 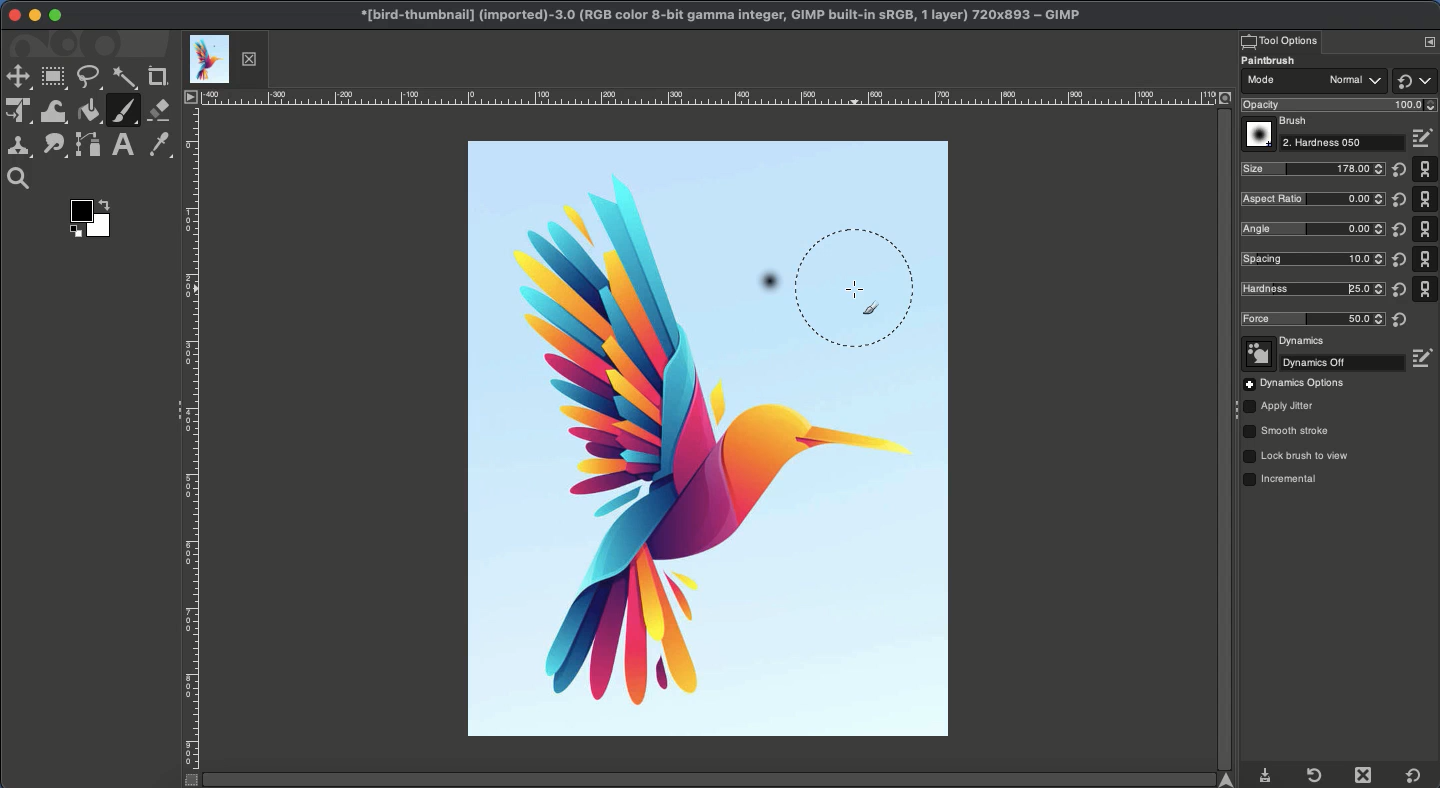 What do you see at coordinates (1266, 777) in the screenshot?
I see `Download` at bounding box center [1266, 777].